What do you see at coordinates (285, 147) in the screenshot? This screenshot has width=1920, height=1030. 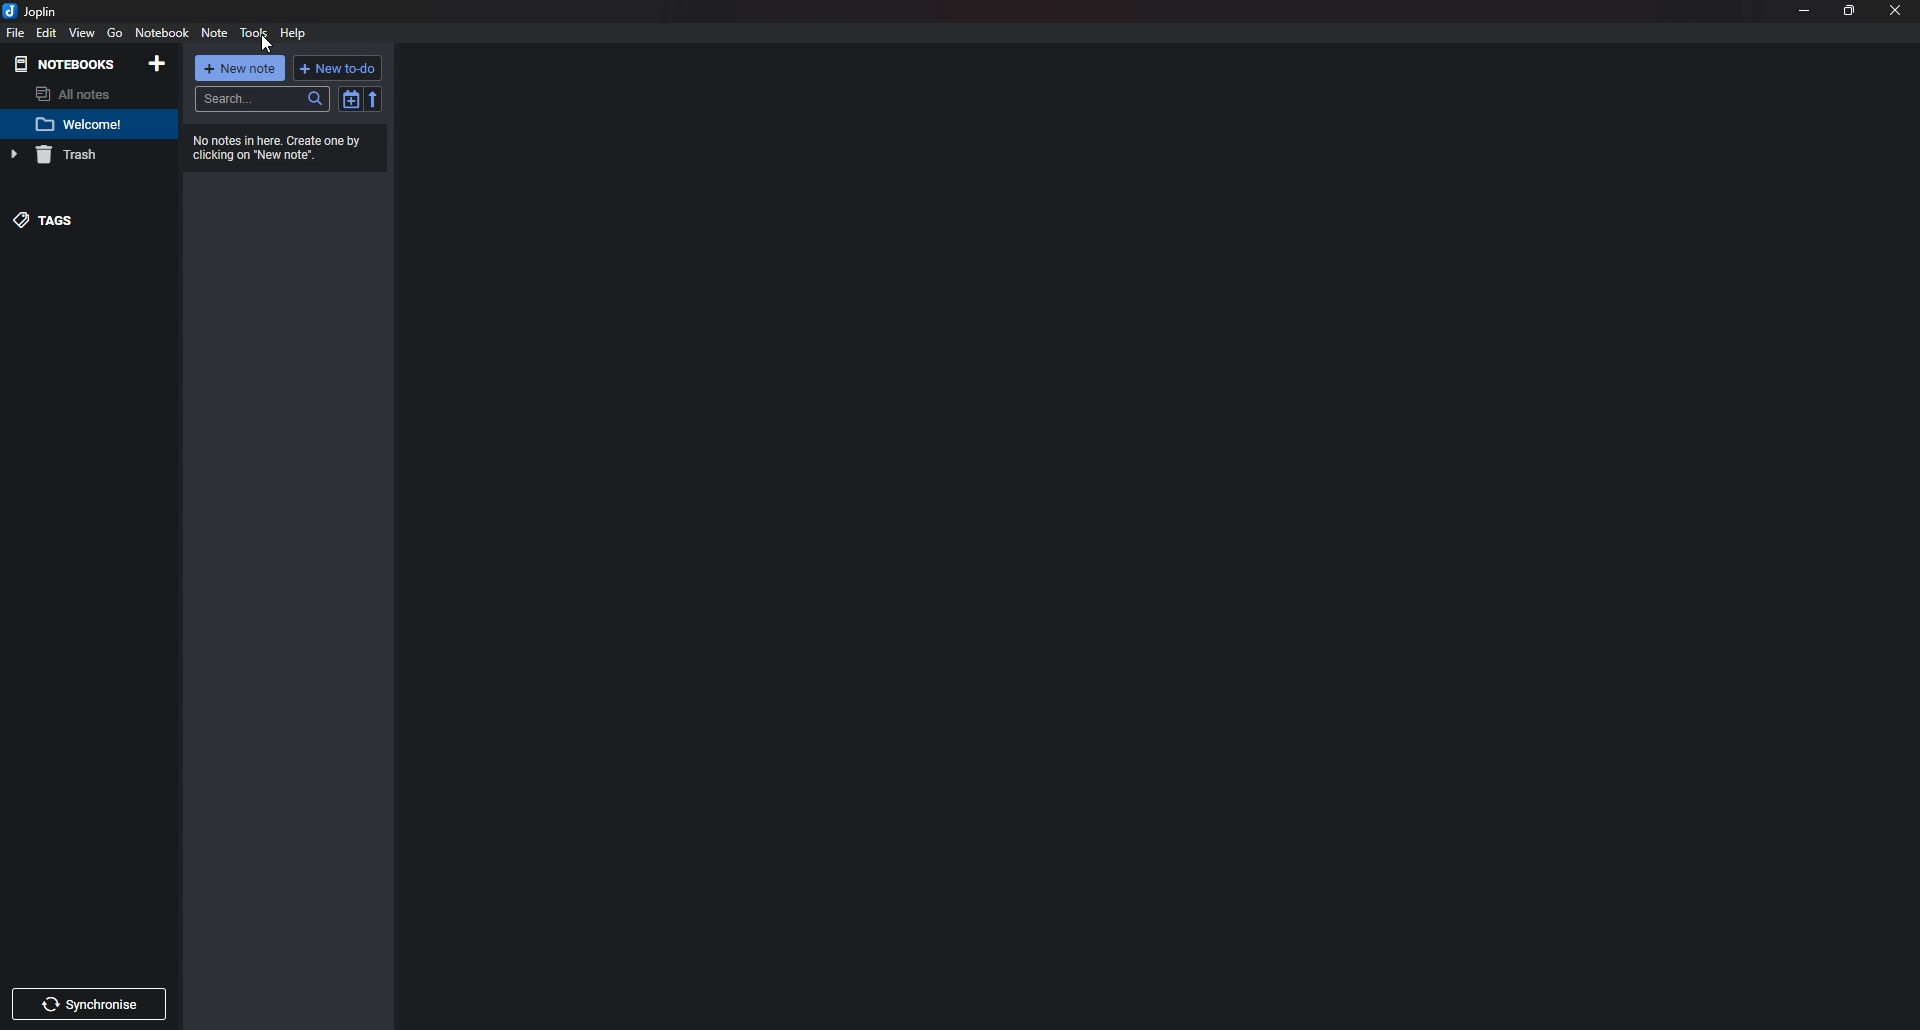 I see `Info` at bounding box center [285, 147].